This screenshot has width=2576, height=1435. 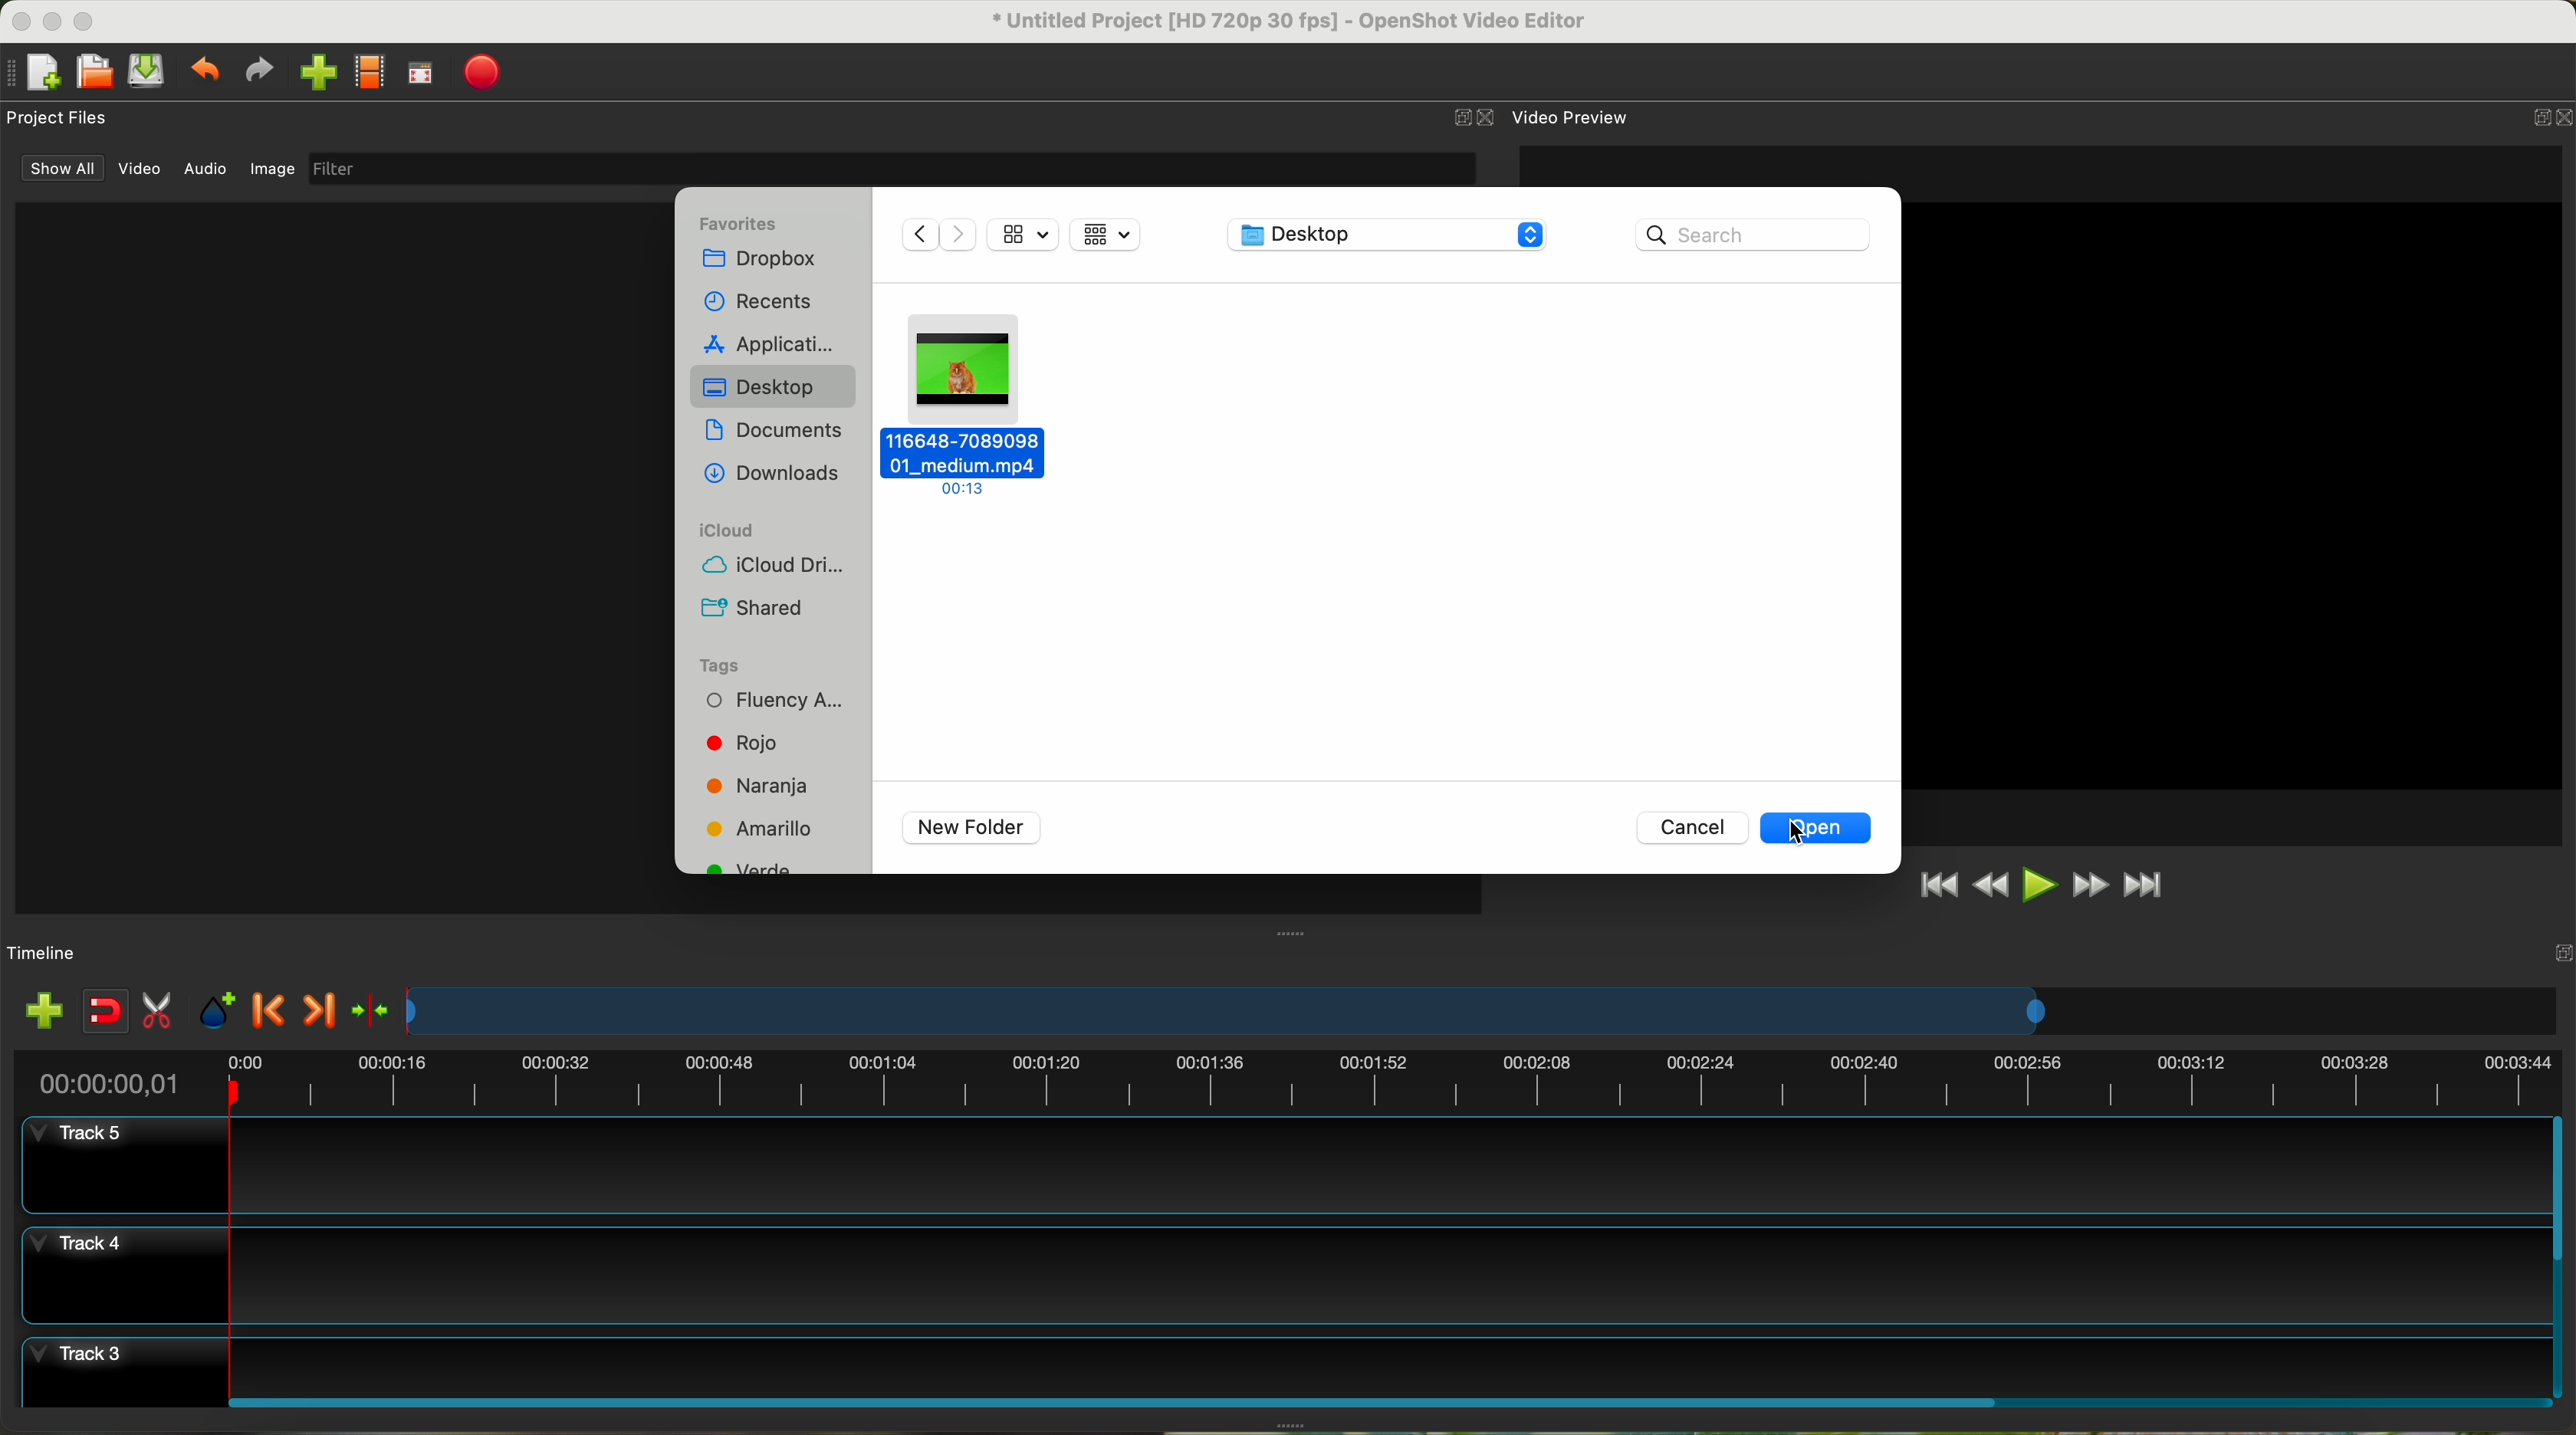 What do you see at coordinates (270, 1010) in the screenshot?
I see `previous marker` at bounding box center [270, 1010].